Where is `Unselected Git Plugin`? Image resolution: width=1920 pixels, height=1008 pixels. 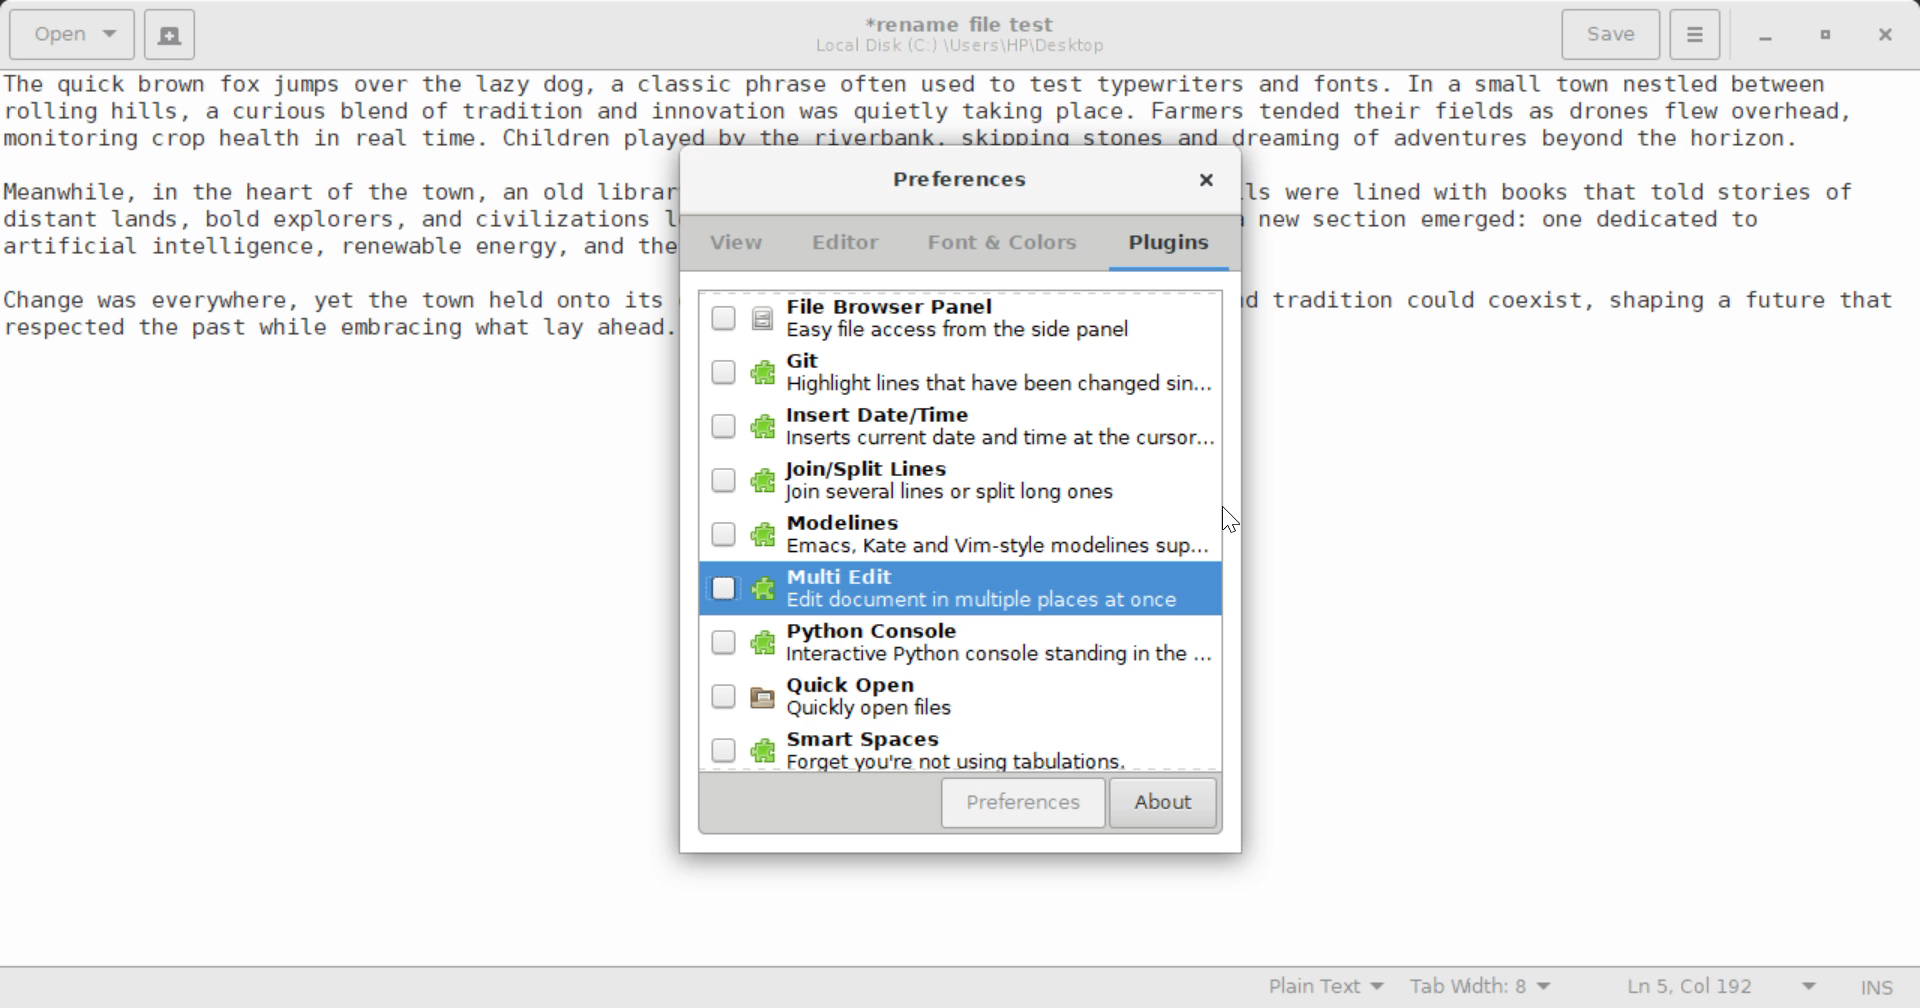 Unselected Git Plugin is located at coordinates (965, 372).